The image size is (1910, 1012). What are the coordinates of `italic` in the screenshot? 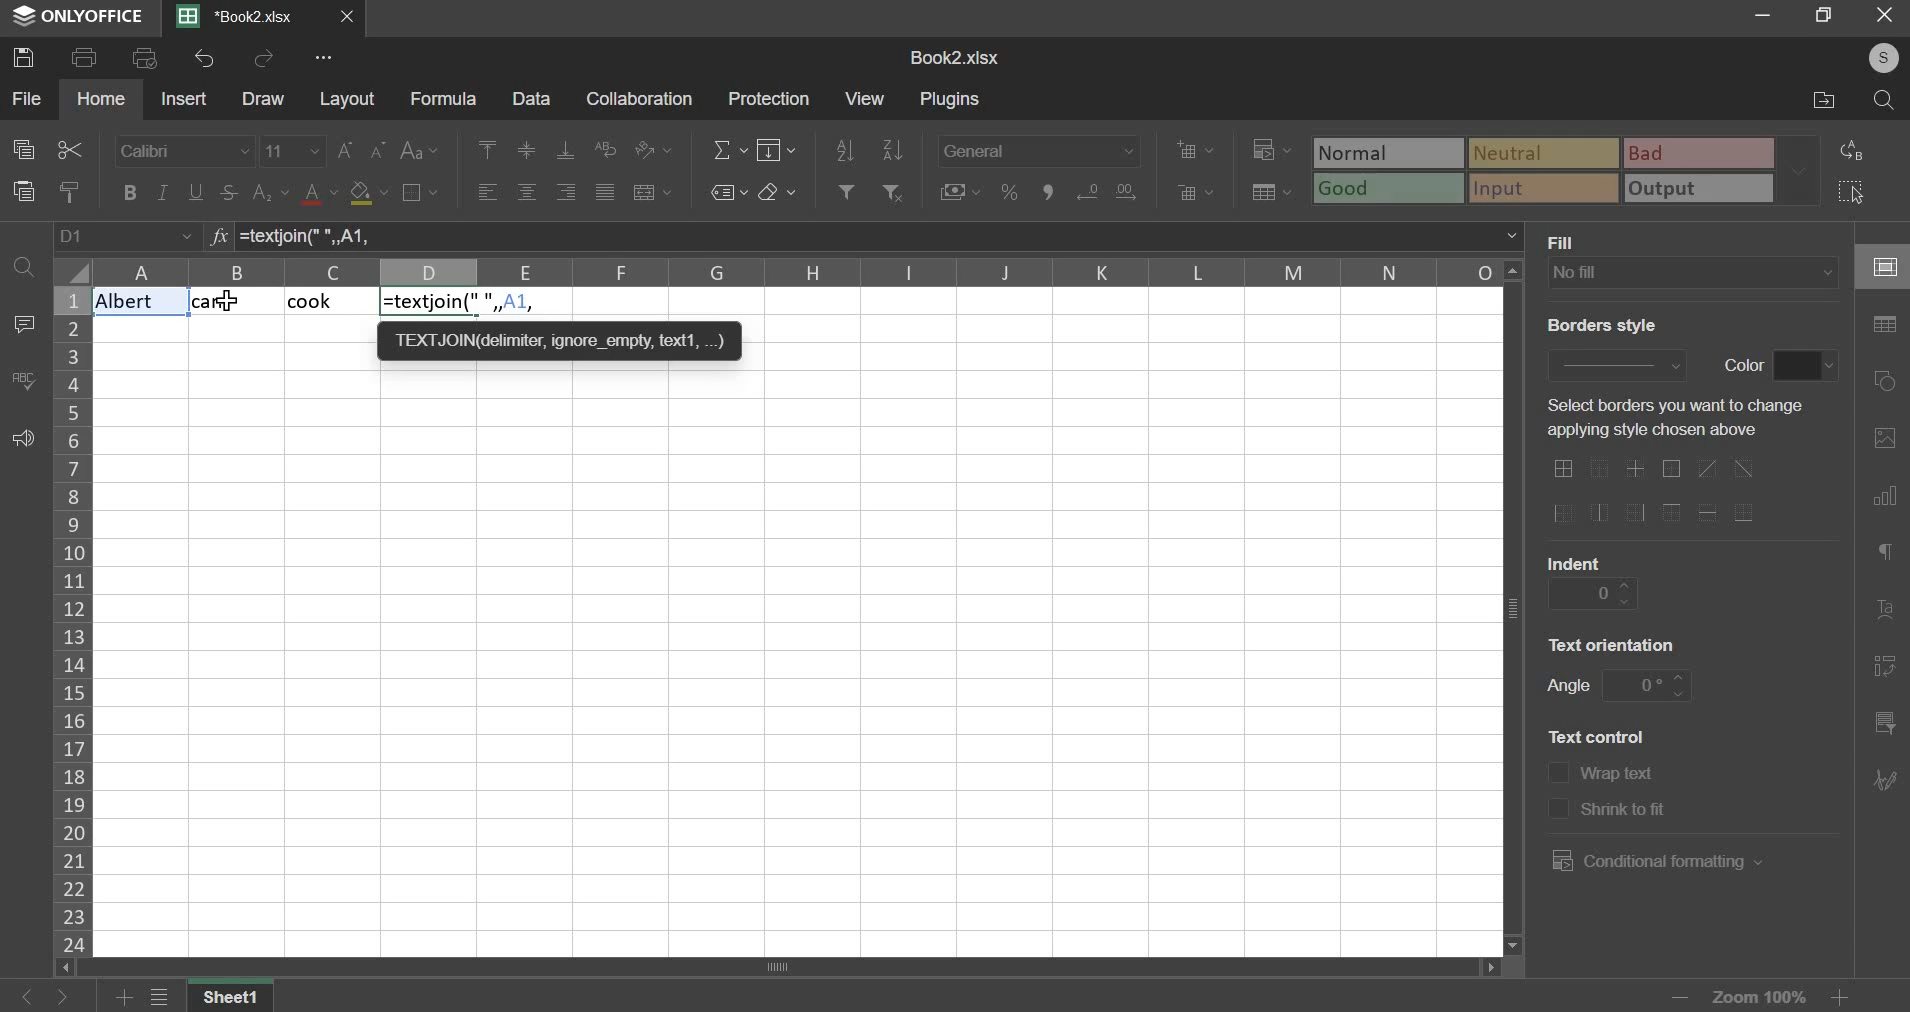 It's located at (162, 192).